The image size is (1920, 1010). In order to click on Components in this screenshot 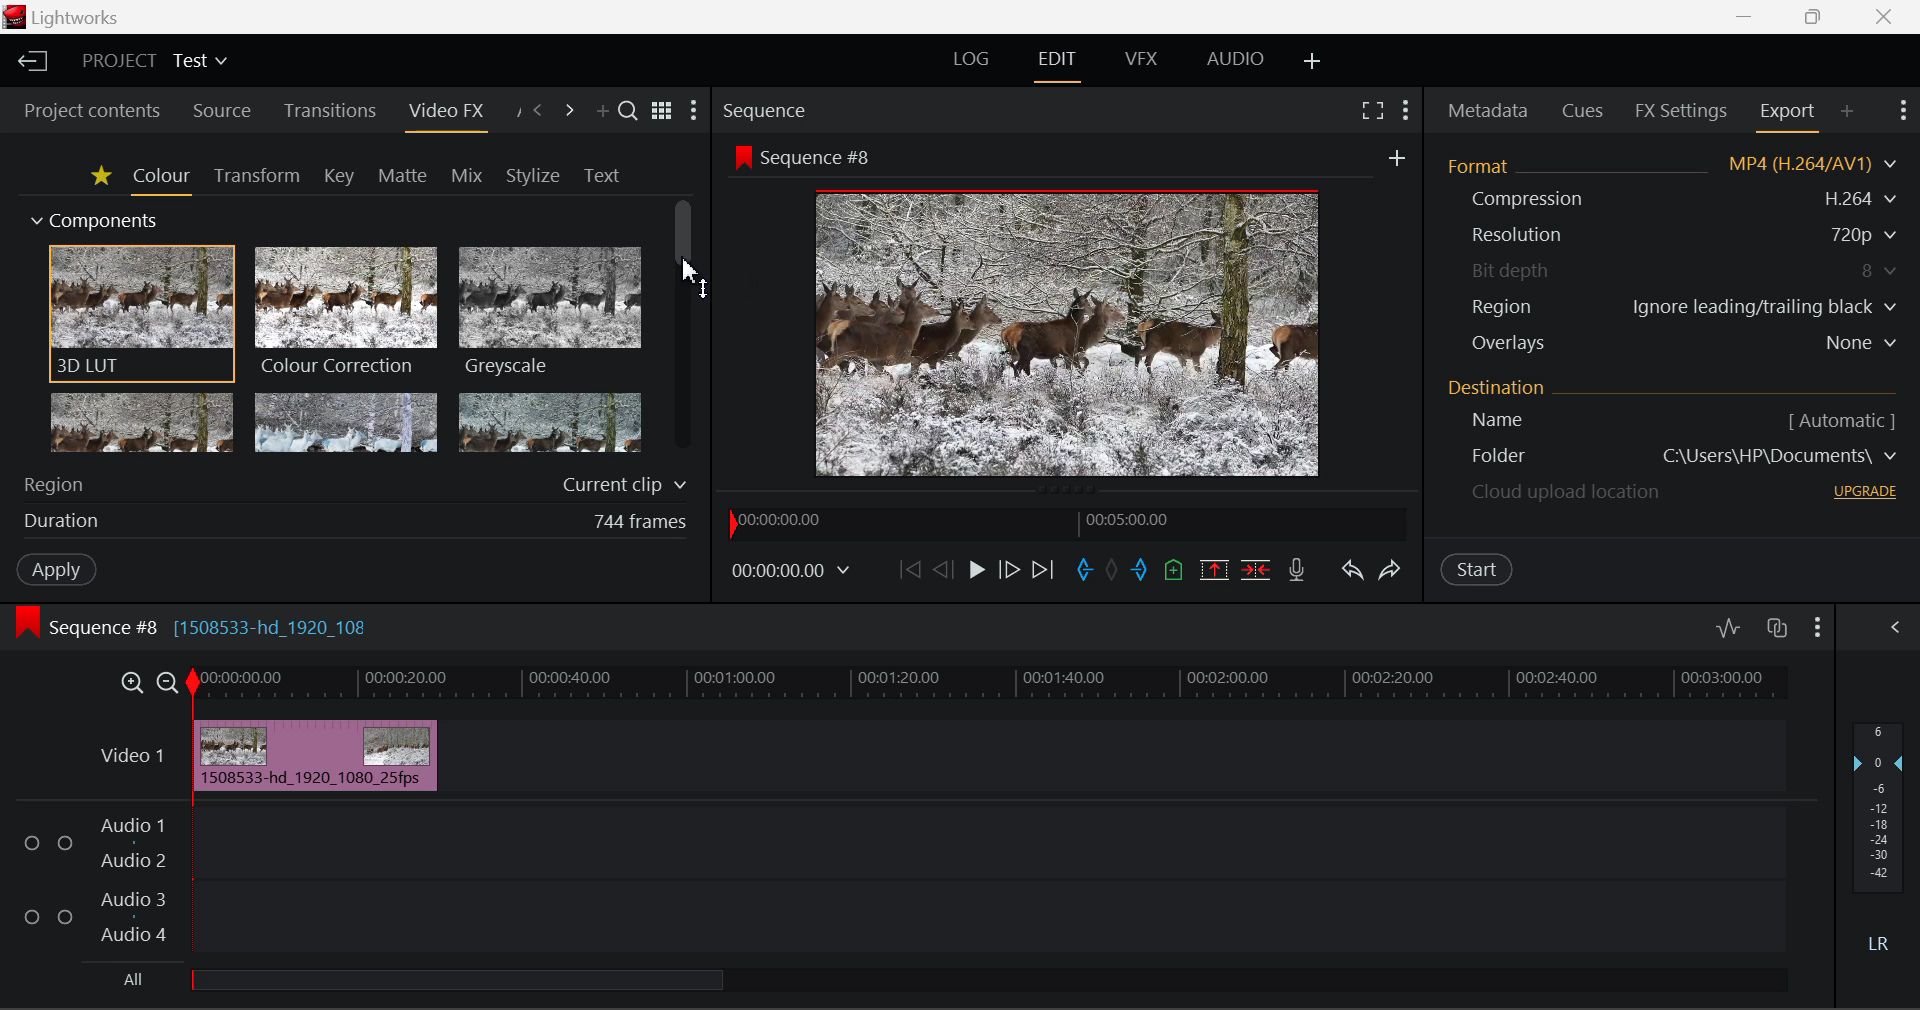, I will do `click(85, 221)`.